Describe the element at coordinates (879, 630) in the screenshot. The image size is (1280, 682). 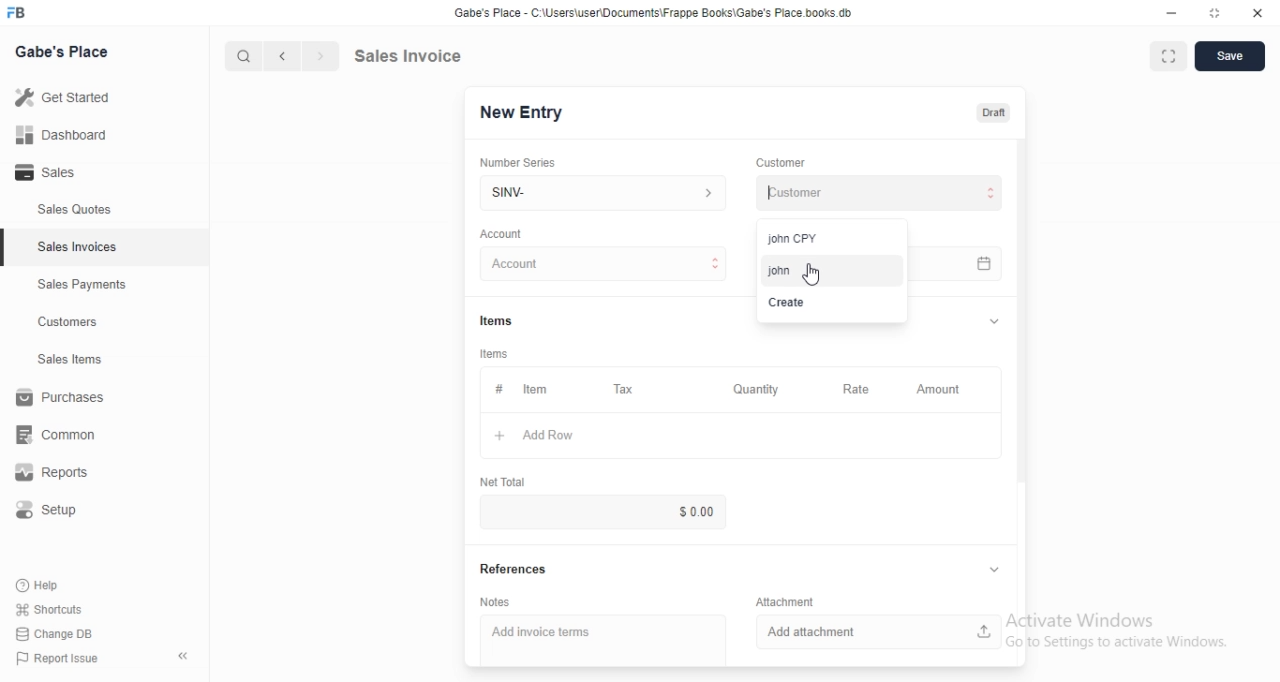
I see `‘Add attachment` at that location.